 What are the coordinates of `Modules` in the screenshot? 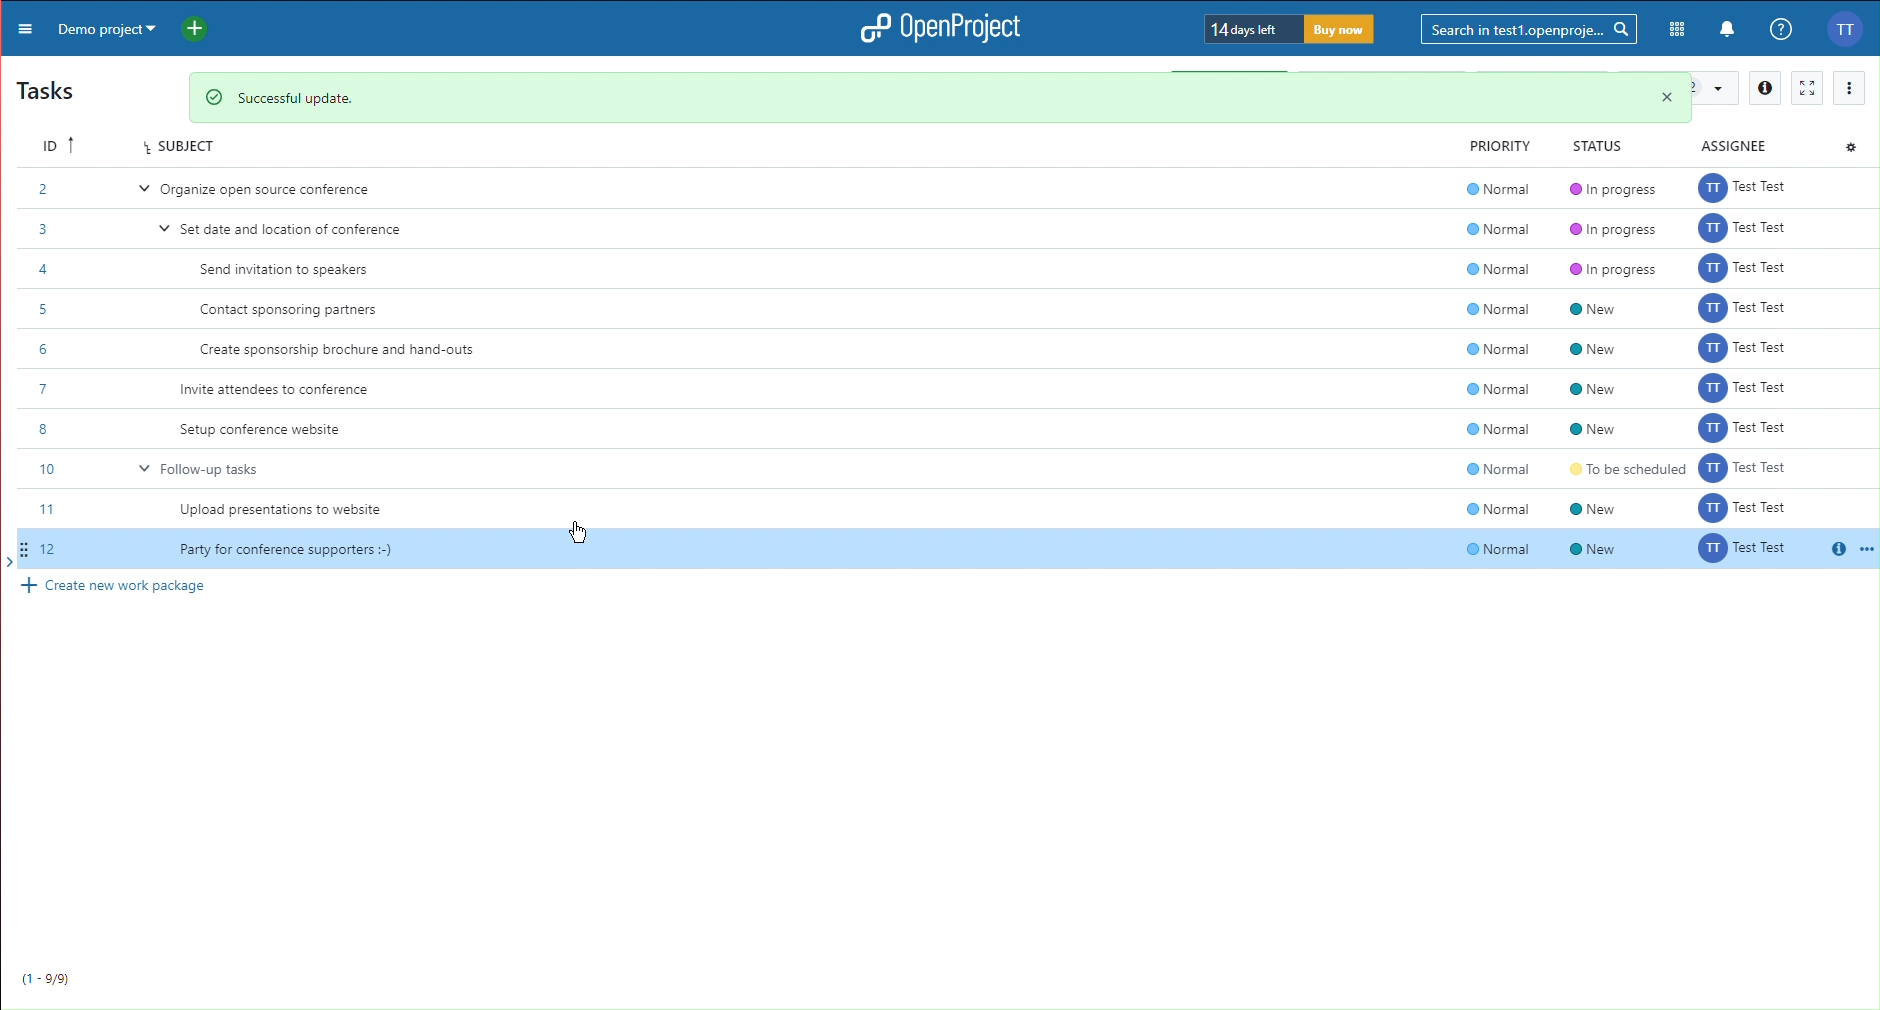 It's located at (1678, 30).